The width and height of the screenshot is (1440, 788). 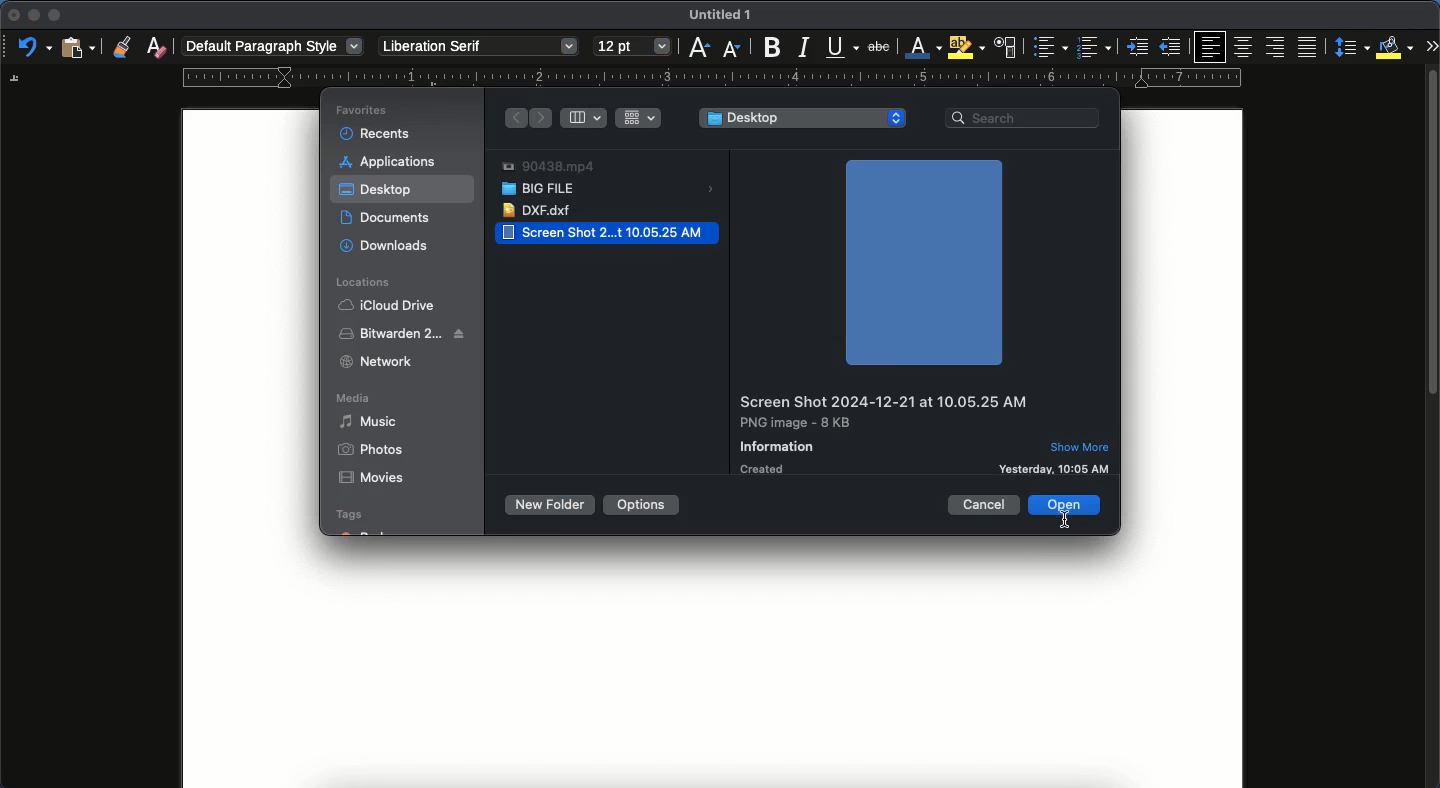 I want to click on grid, so click(x=640, y=117).